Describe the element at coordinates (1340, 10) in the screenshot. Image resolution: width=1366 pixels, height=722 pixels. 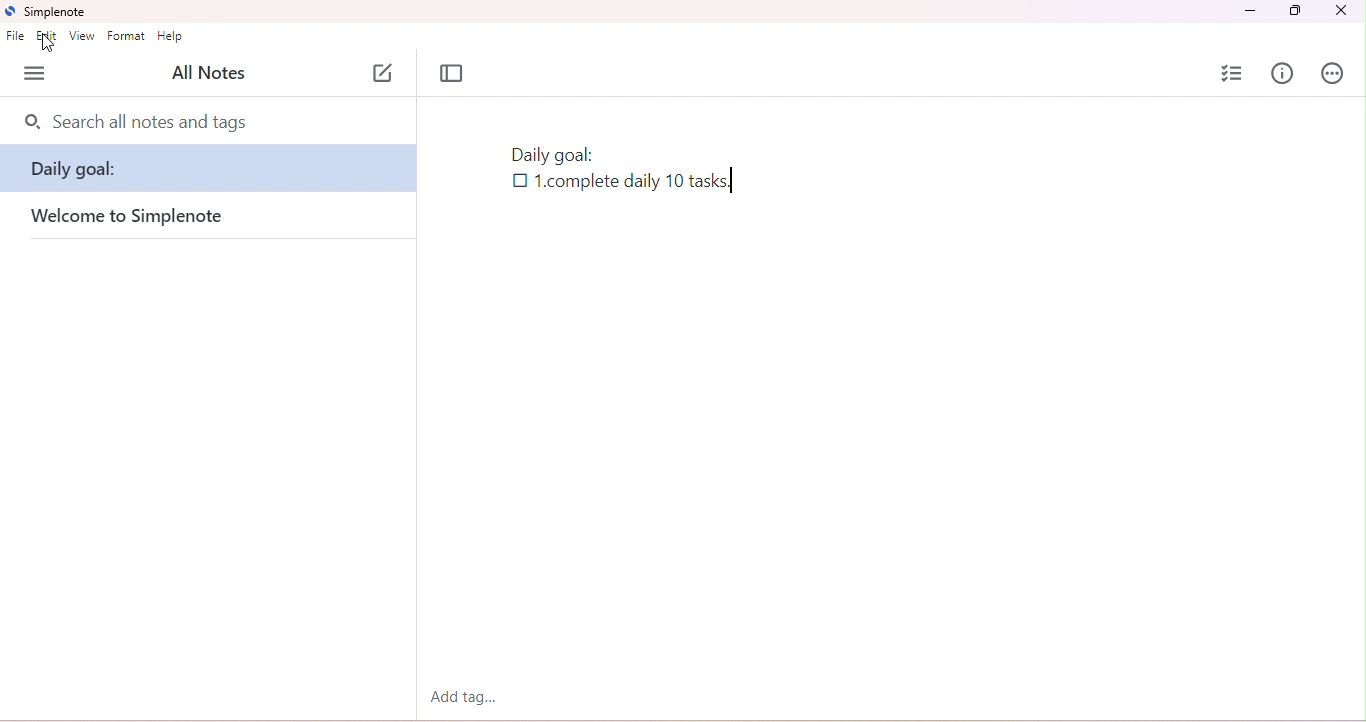
I see `close` at that location.